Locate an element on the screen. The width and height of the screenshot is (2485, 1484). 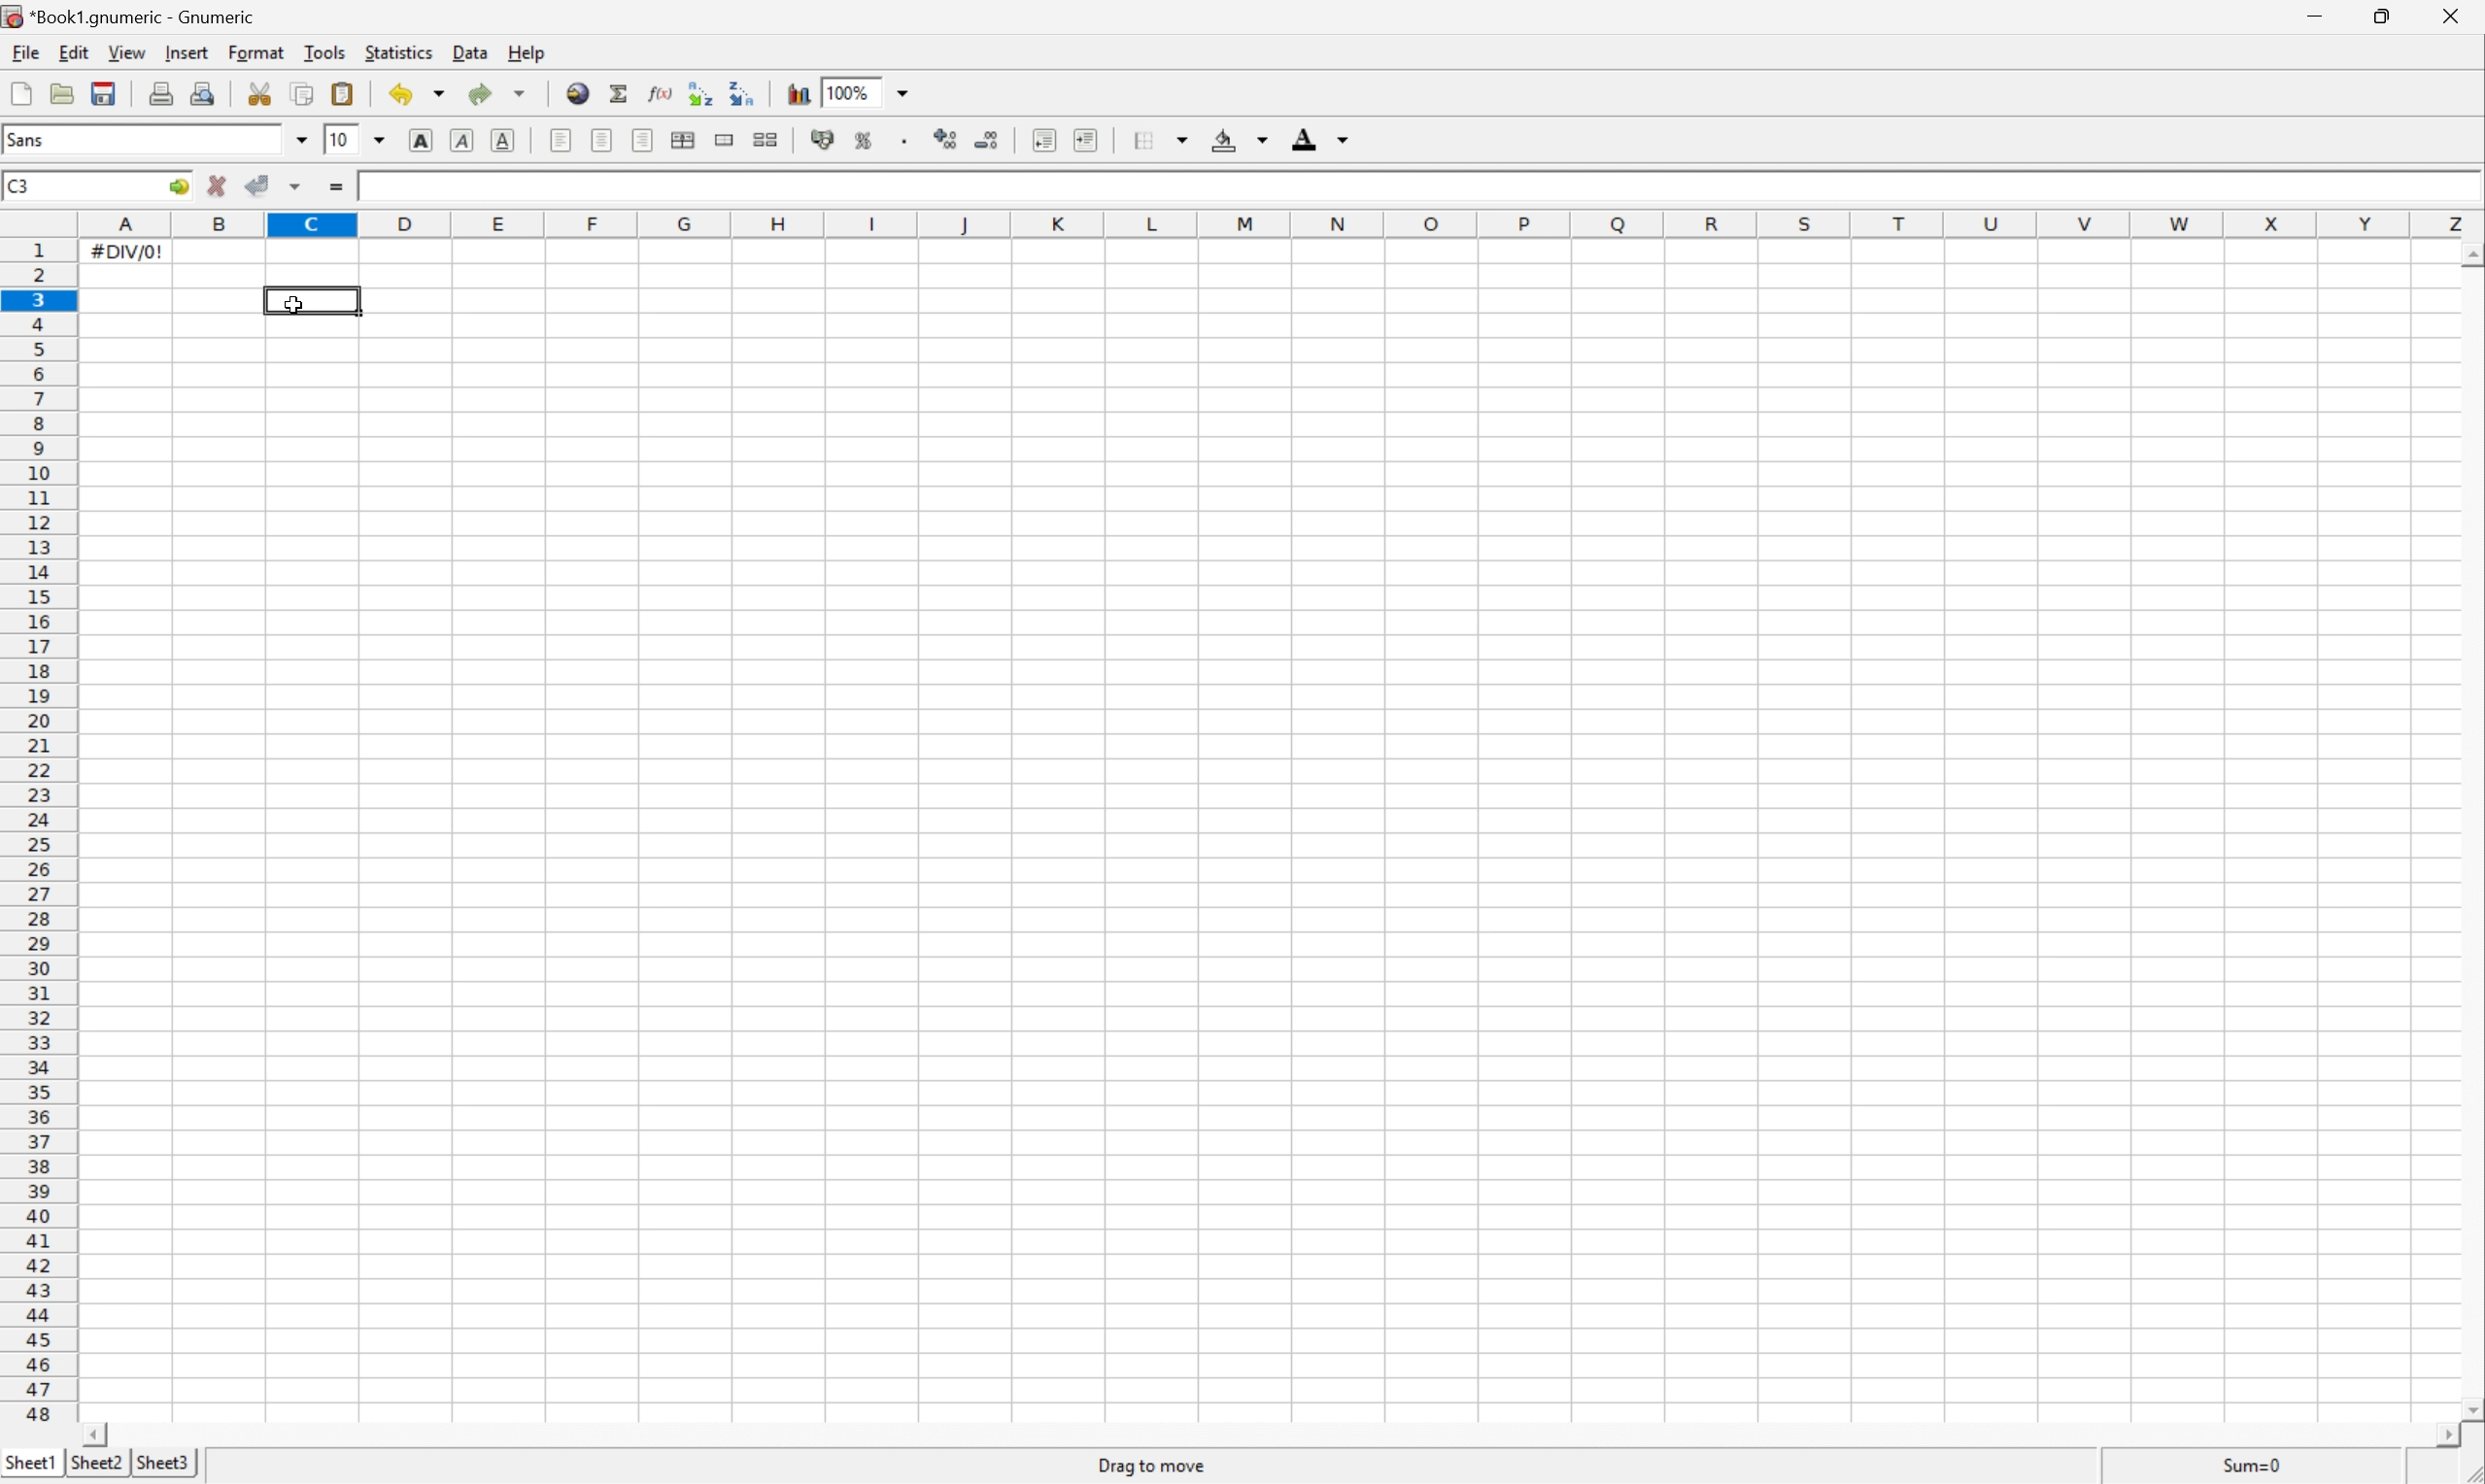
Increase the indent, and align the contents to left is located at coordinates (1090, 141).